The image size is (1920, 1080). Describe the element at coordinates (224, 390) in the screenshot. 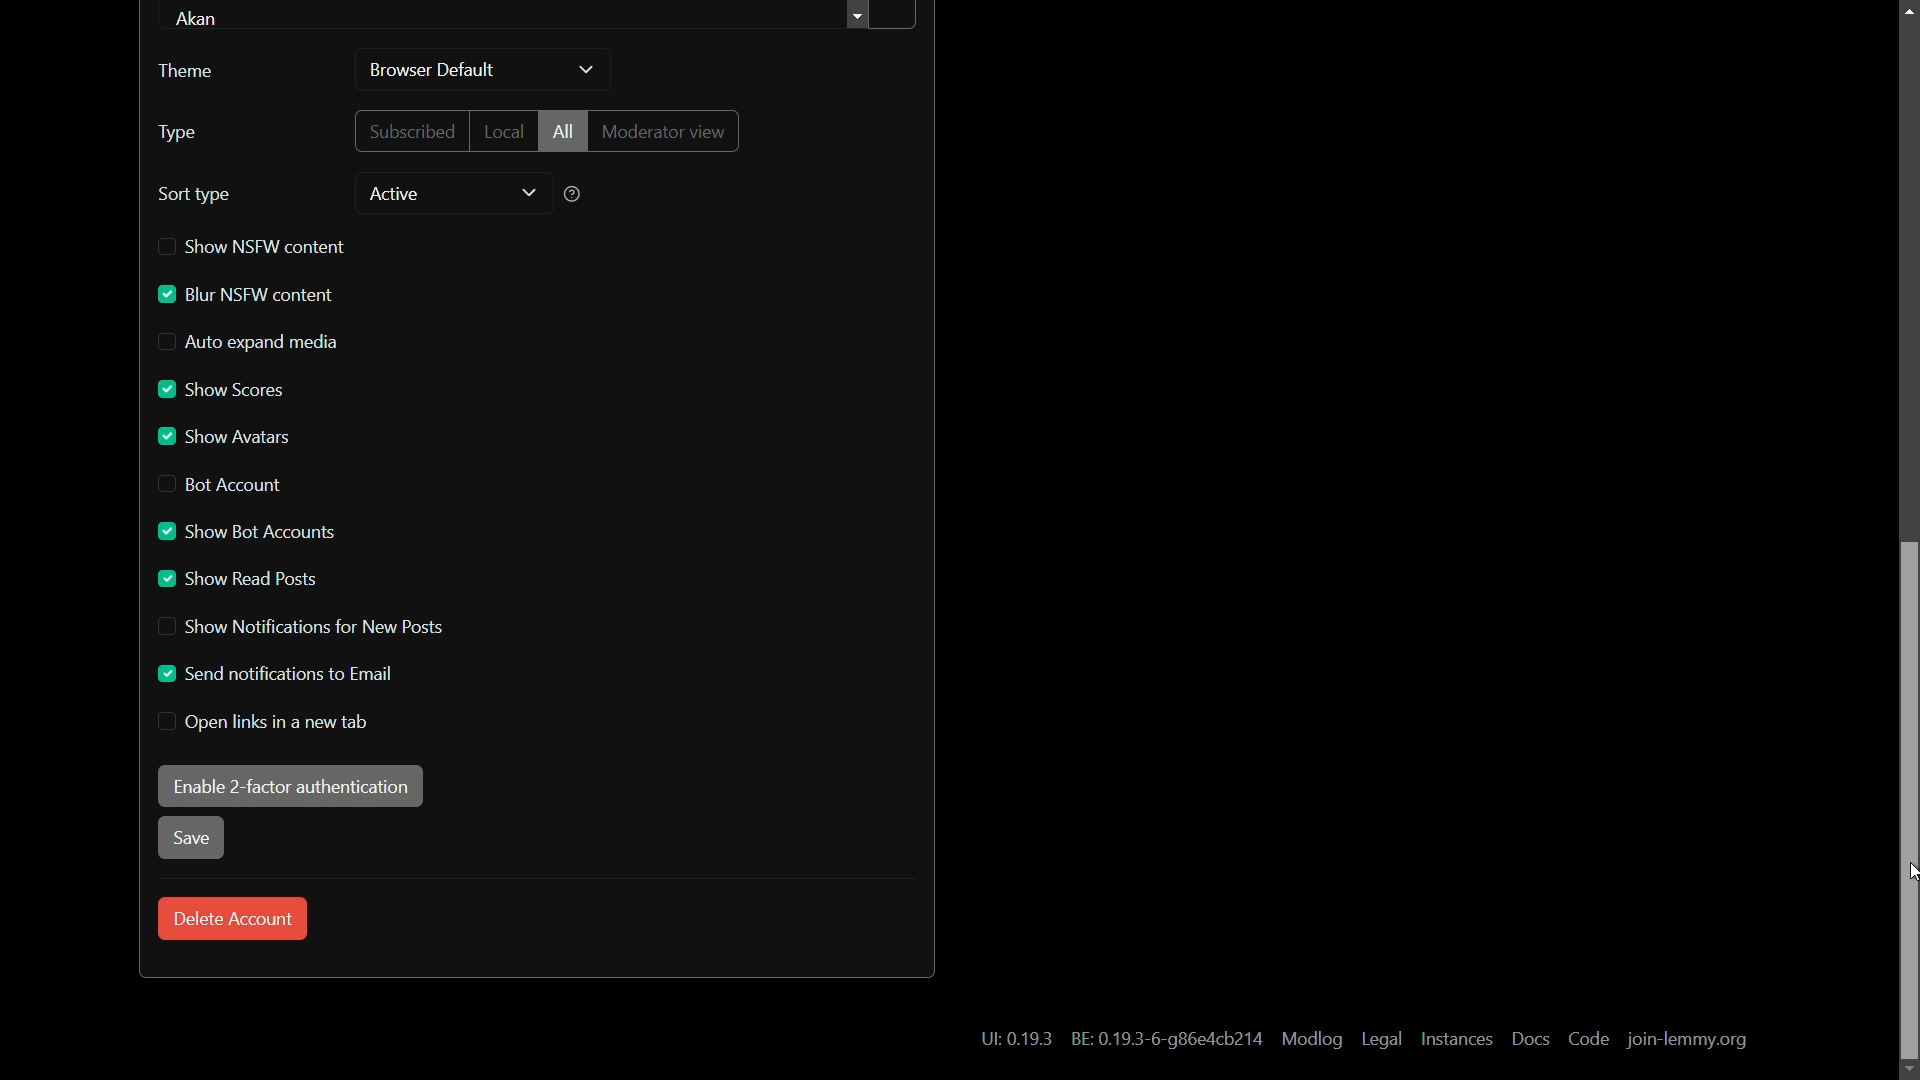

I see `show scores` at that location.